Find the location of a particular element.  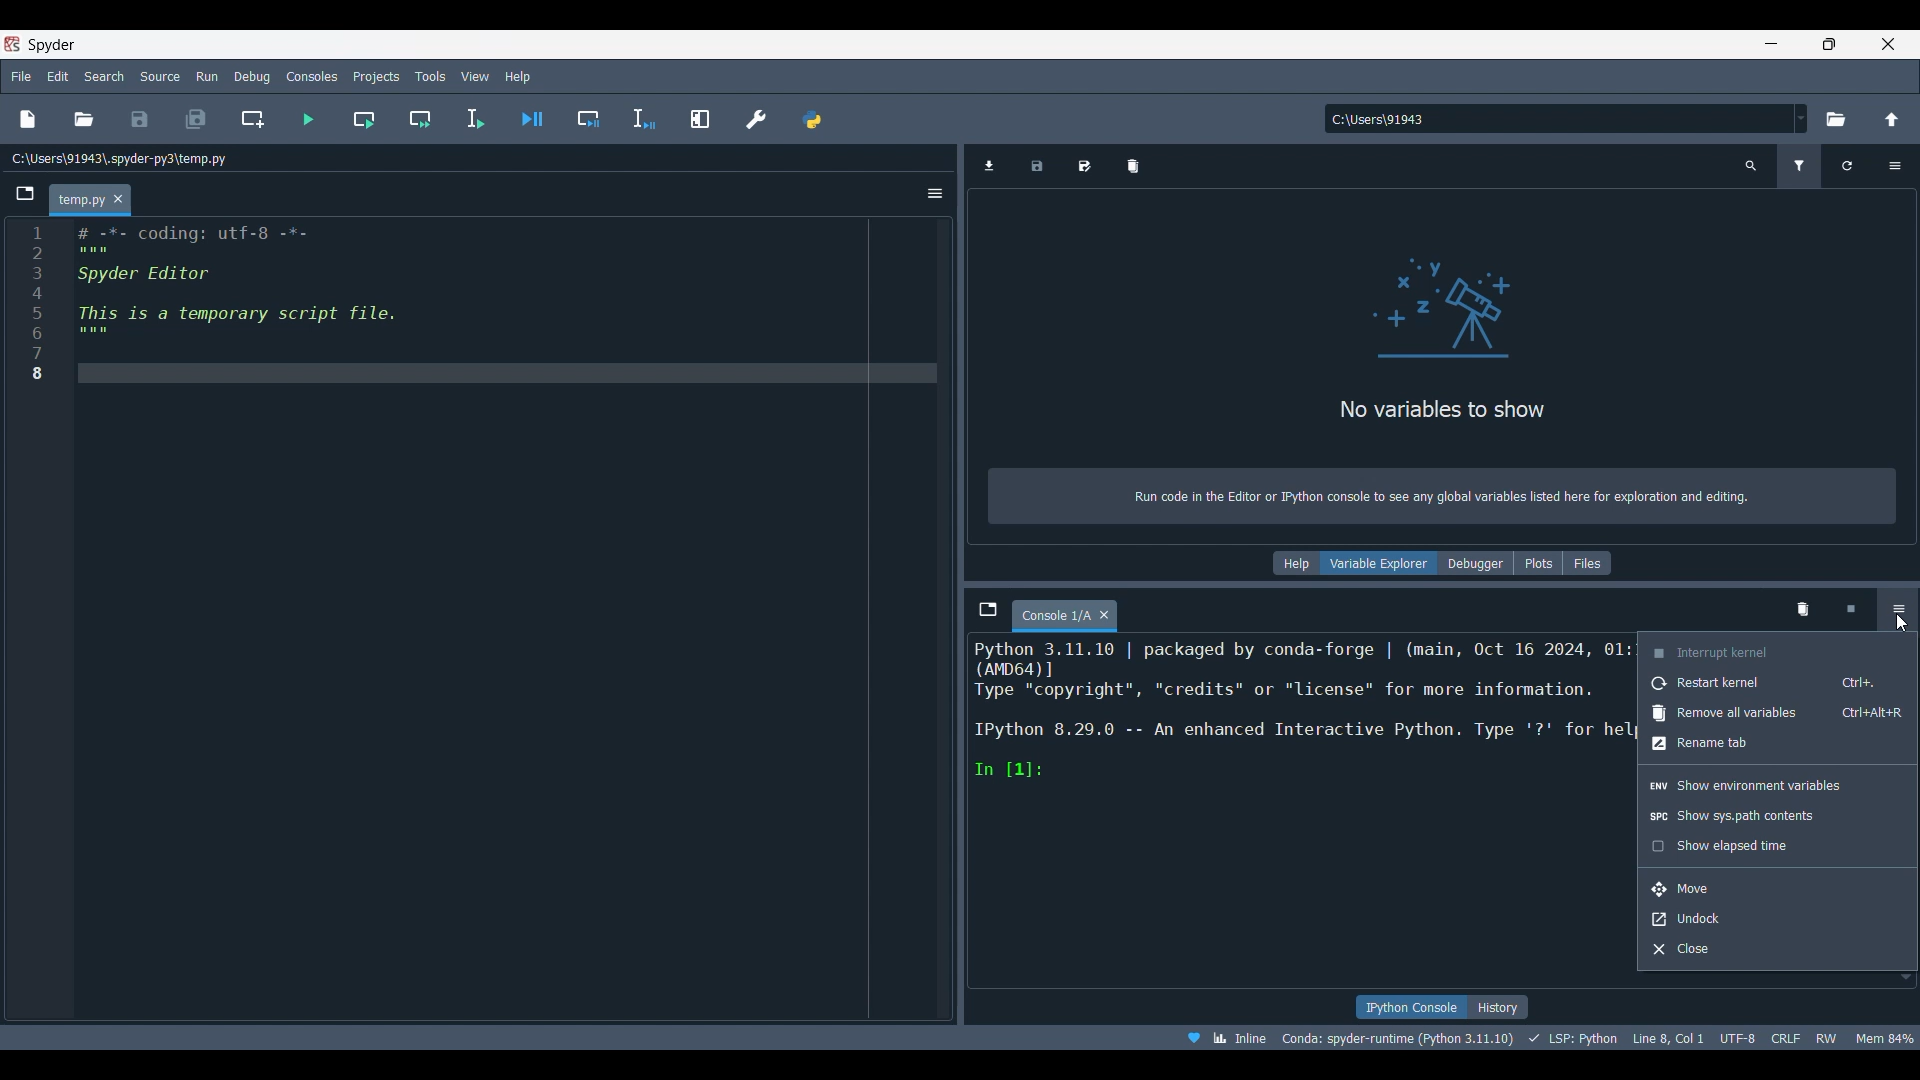

Debug selection or current line is located at coordinates (644, 119).